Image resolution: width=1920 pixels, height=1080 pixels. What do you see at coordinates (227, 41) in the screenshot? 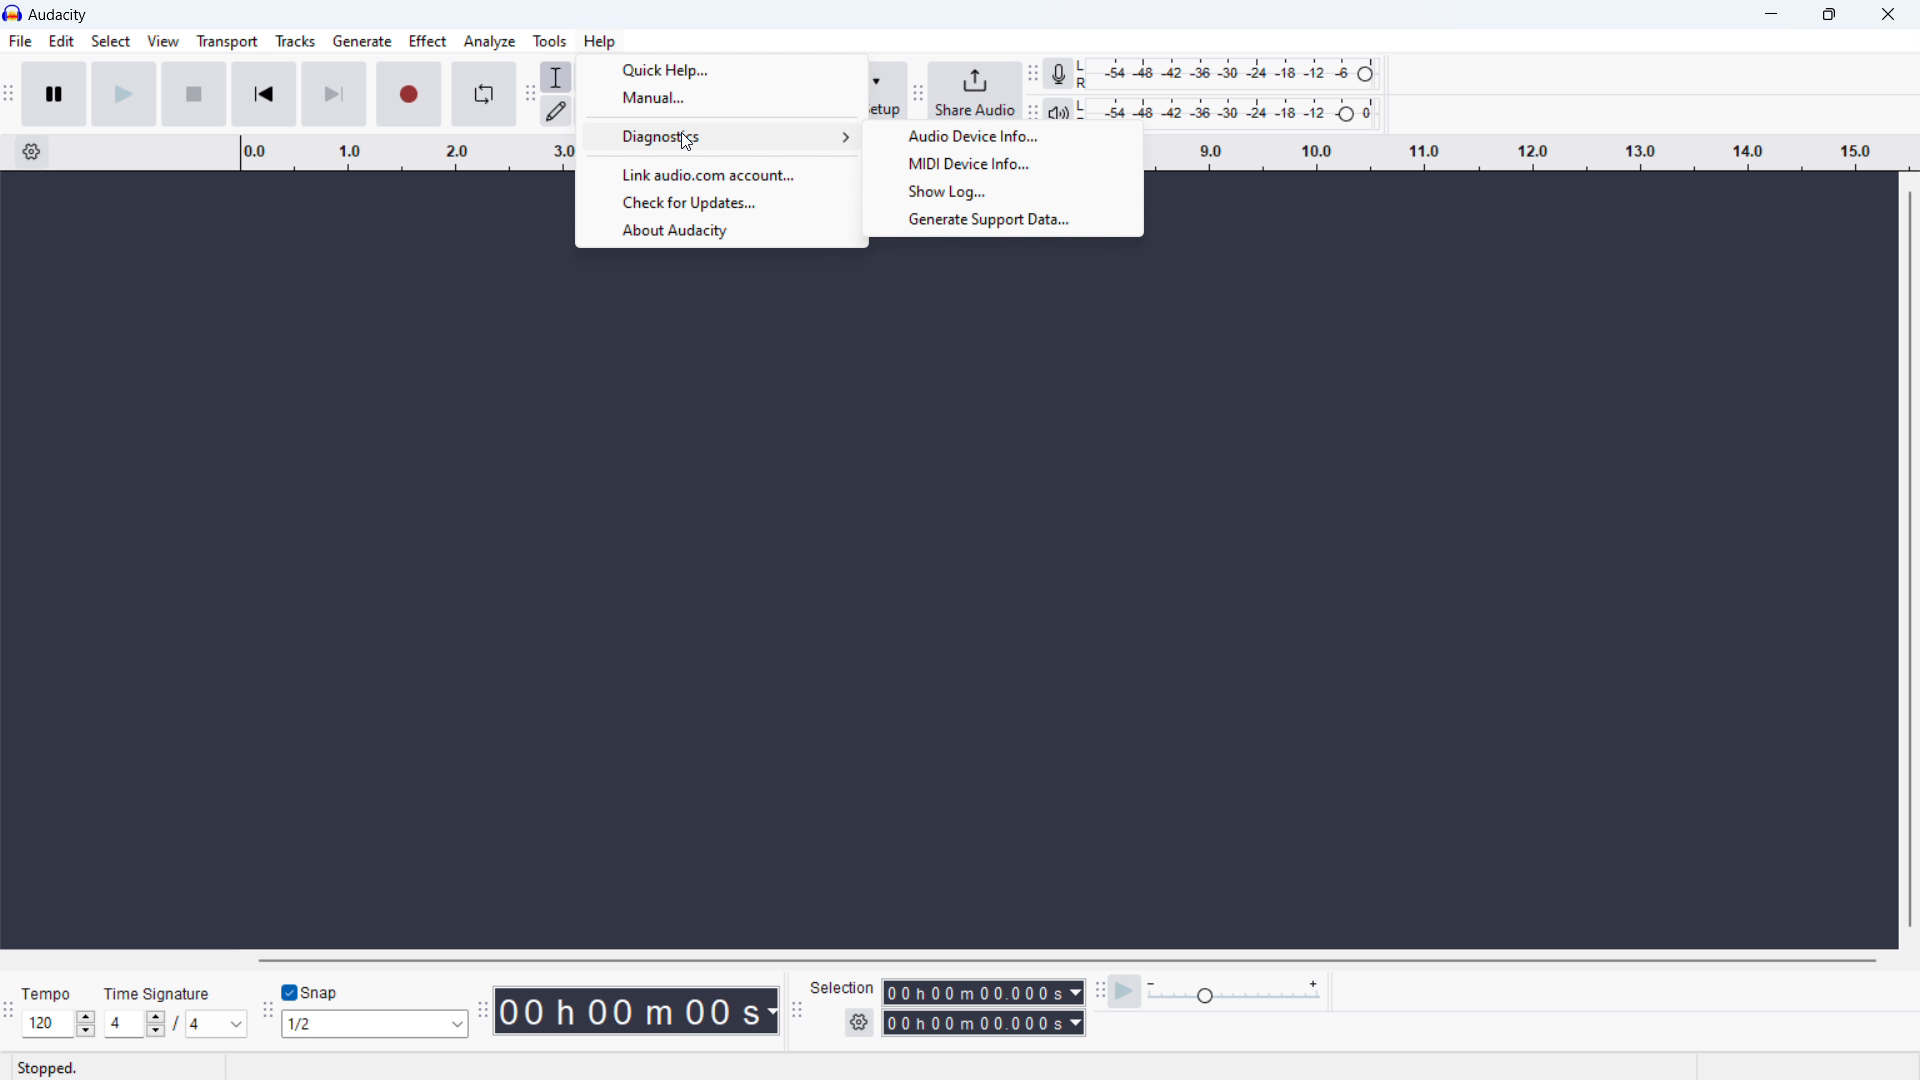
I see `transport` at bounding box center [227, 41].